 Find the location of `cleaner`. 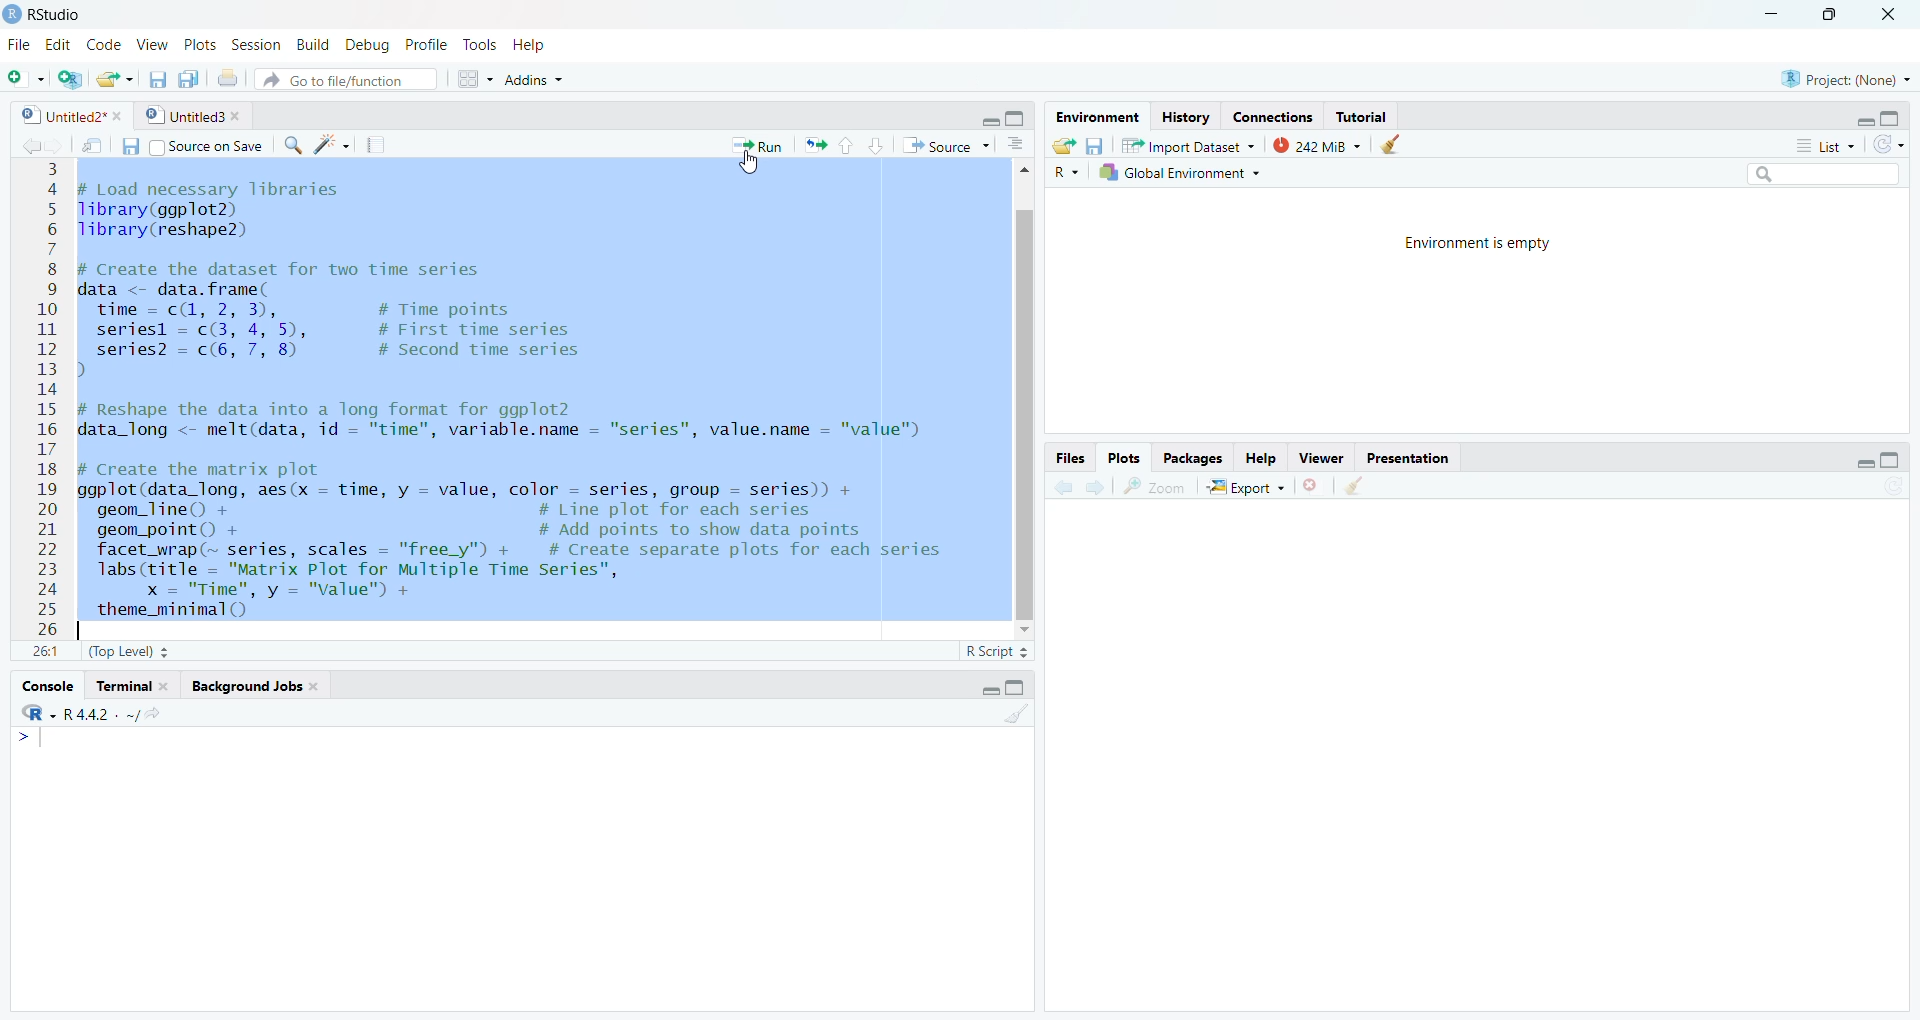

cleaner is located at coordinates (1354, 487).